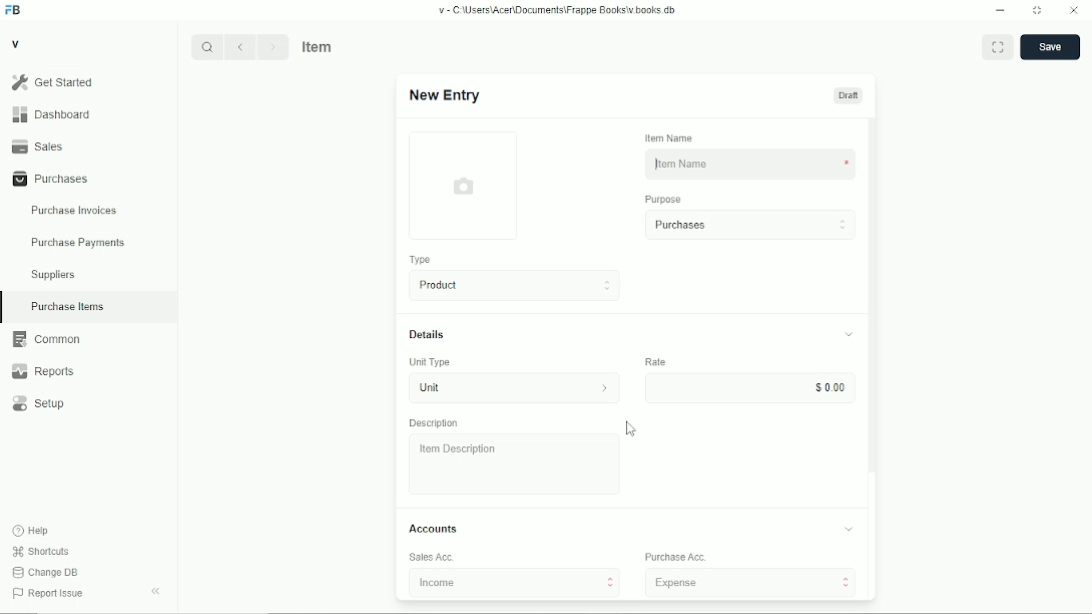  What do you see at coordinates (670, 138) in the screenshot?
I see `item name` at bounding box center [670, 138].